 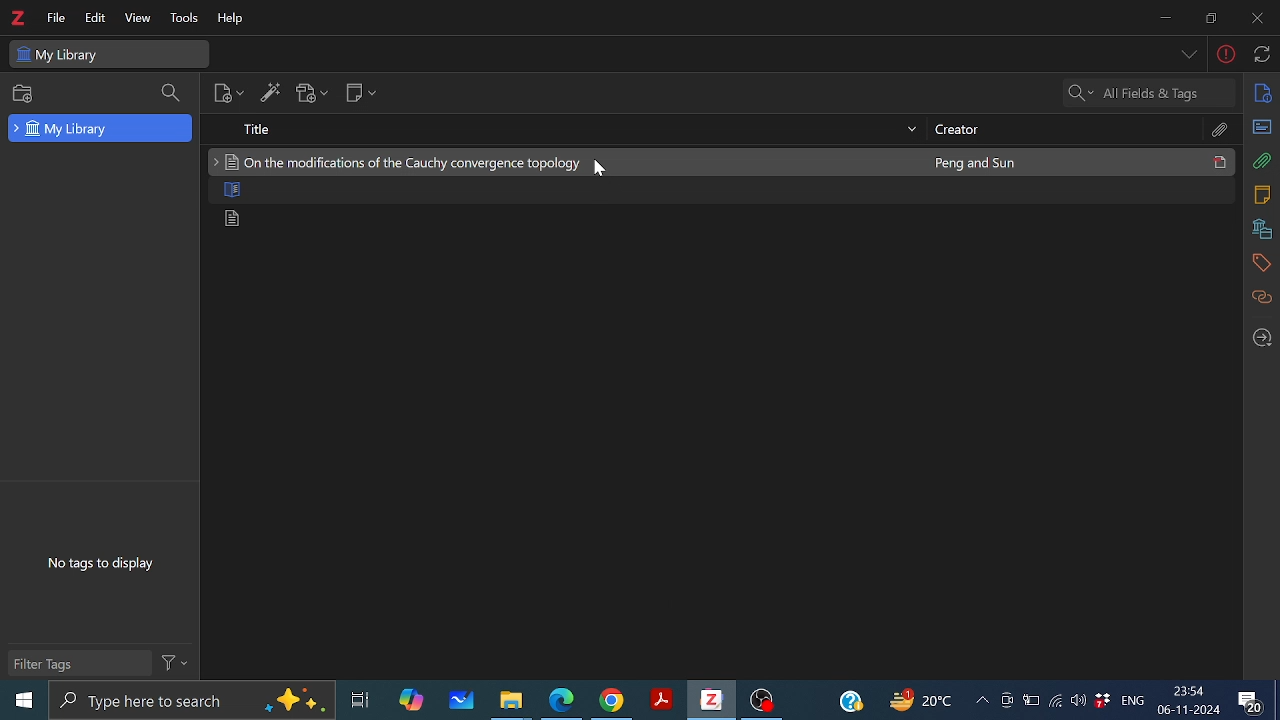 What do you see at coordinates (512, 700) in the screenshot?
I see `Files` at bounding box center [512, 700].